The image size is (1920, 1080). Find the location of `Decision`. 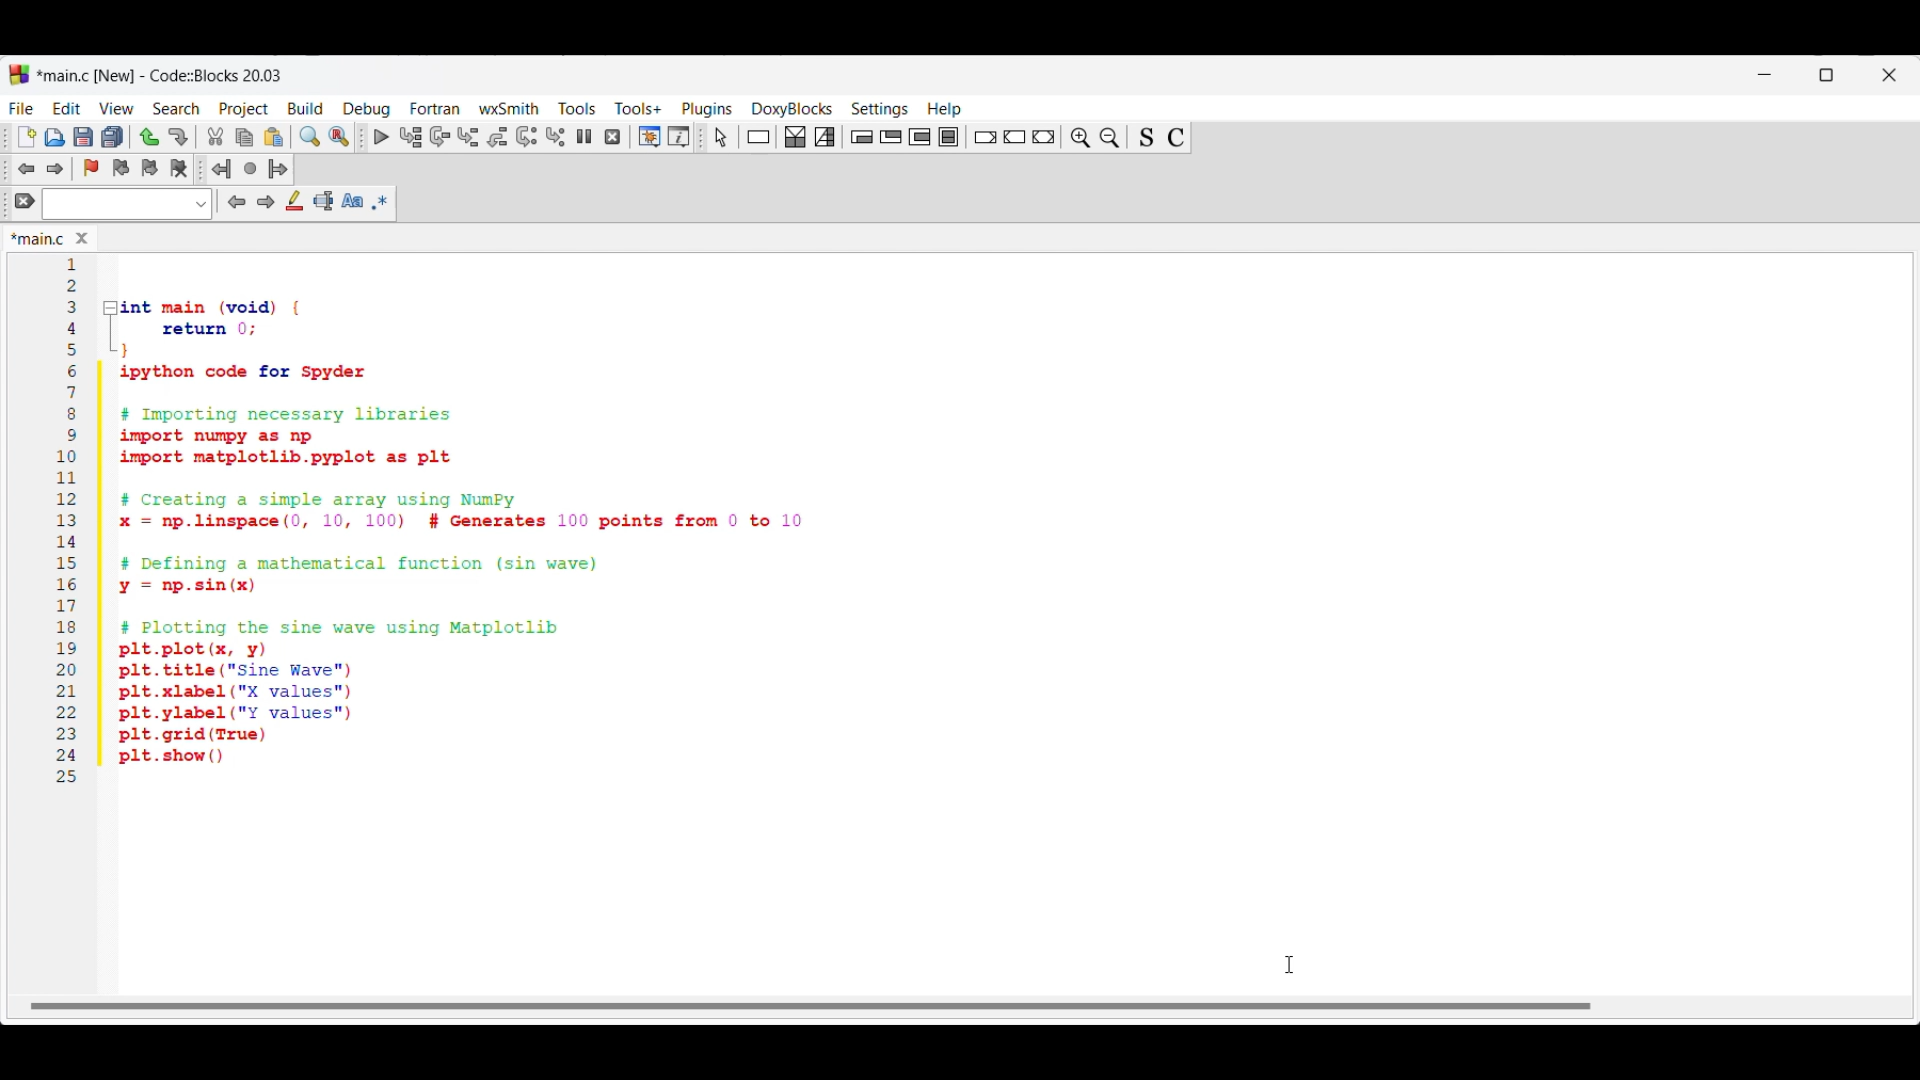

Decision is located at coordinates (795, 137).